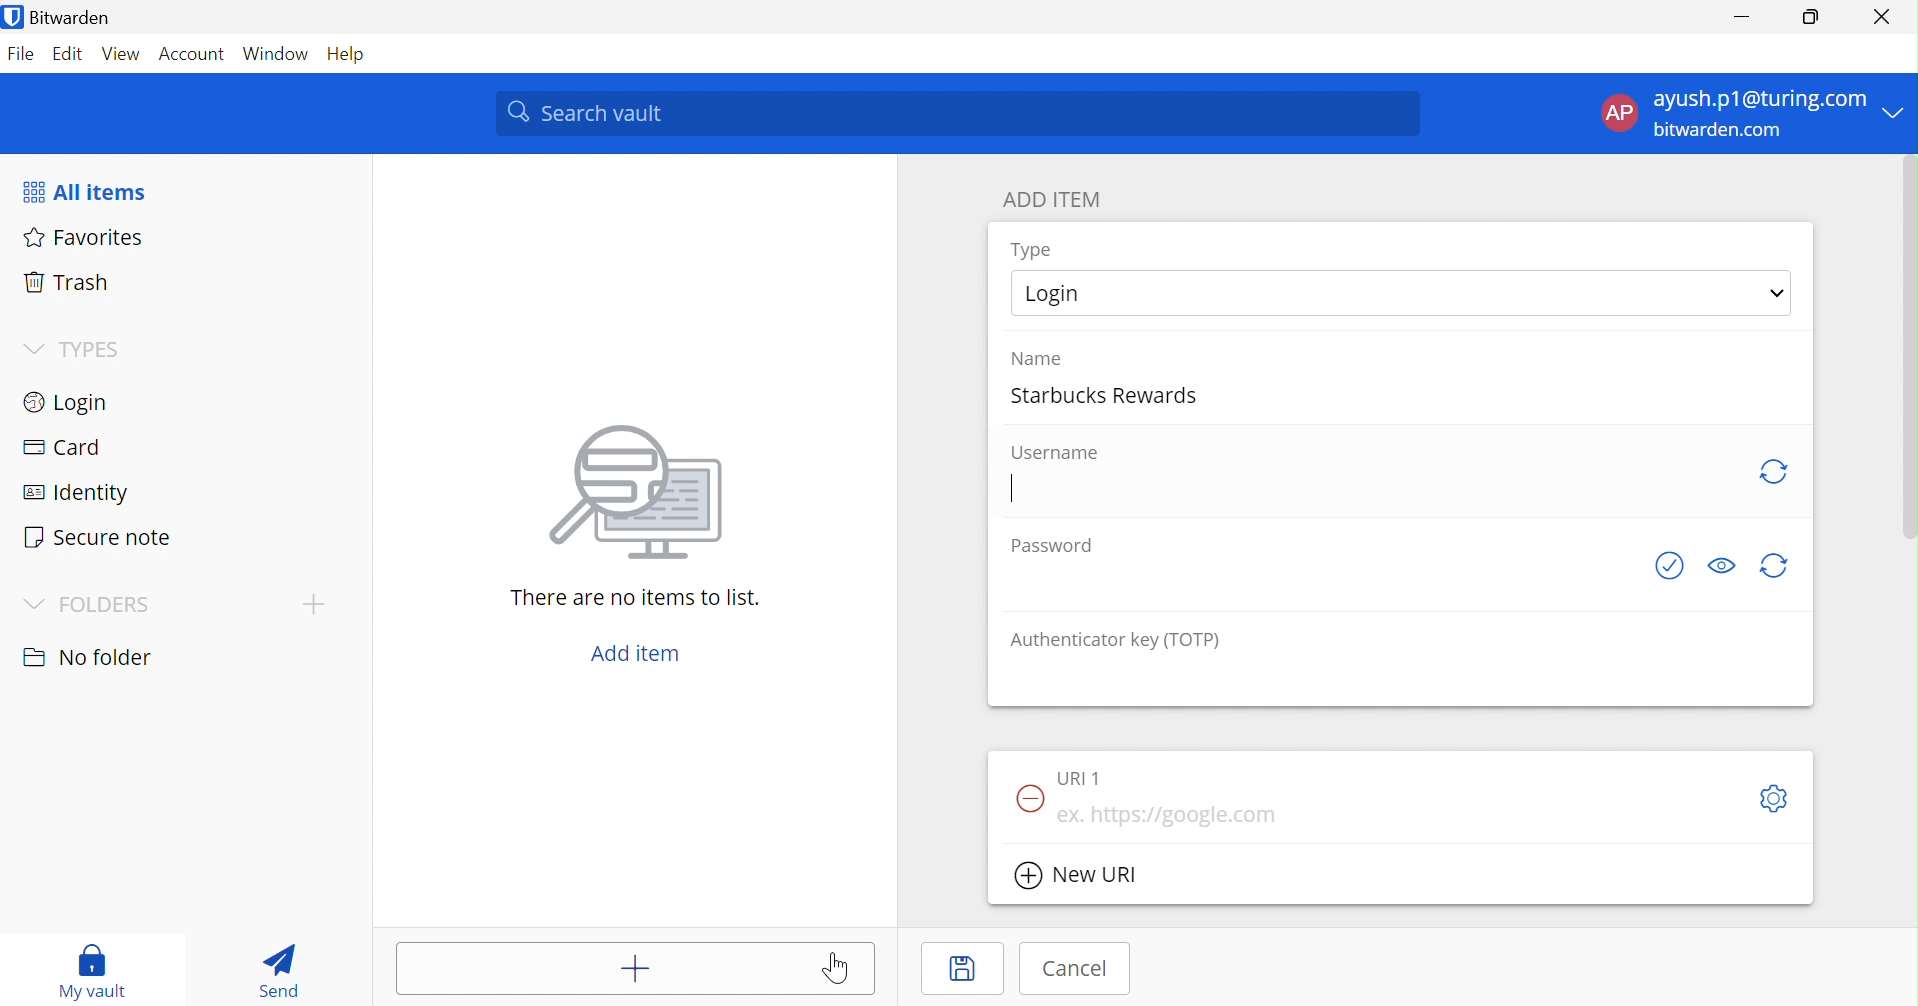 The width and height of the screenshot is (1918, 1006). What do you see at coordinates (85, 238) in the screenshot?
I see `Favorites` at bounding box center [85, 238].